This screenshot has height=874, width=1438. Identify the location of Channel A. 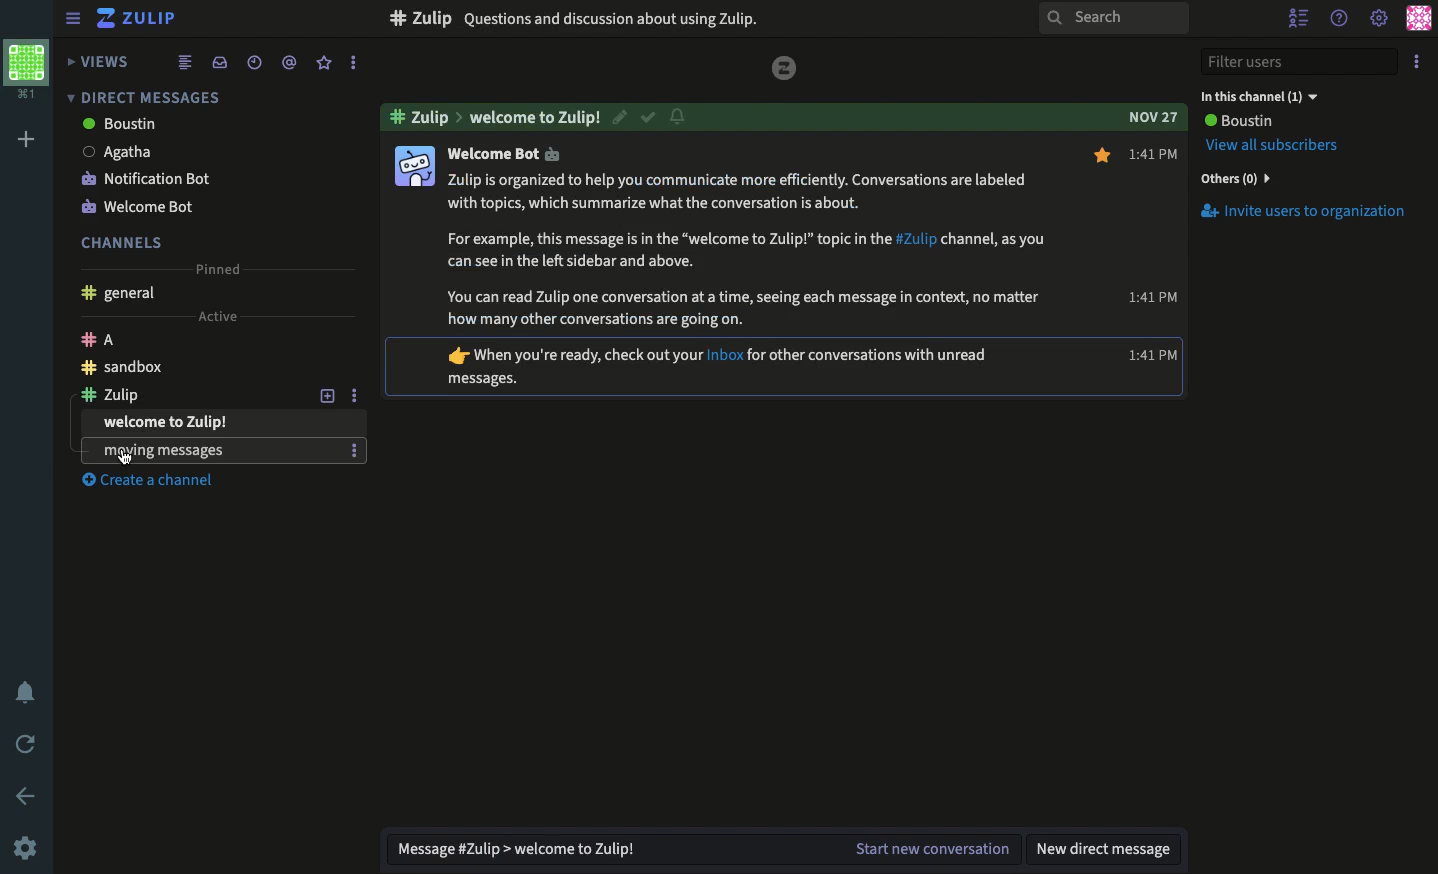
(188, 339).